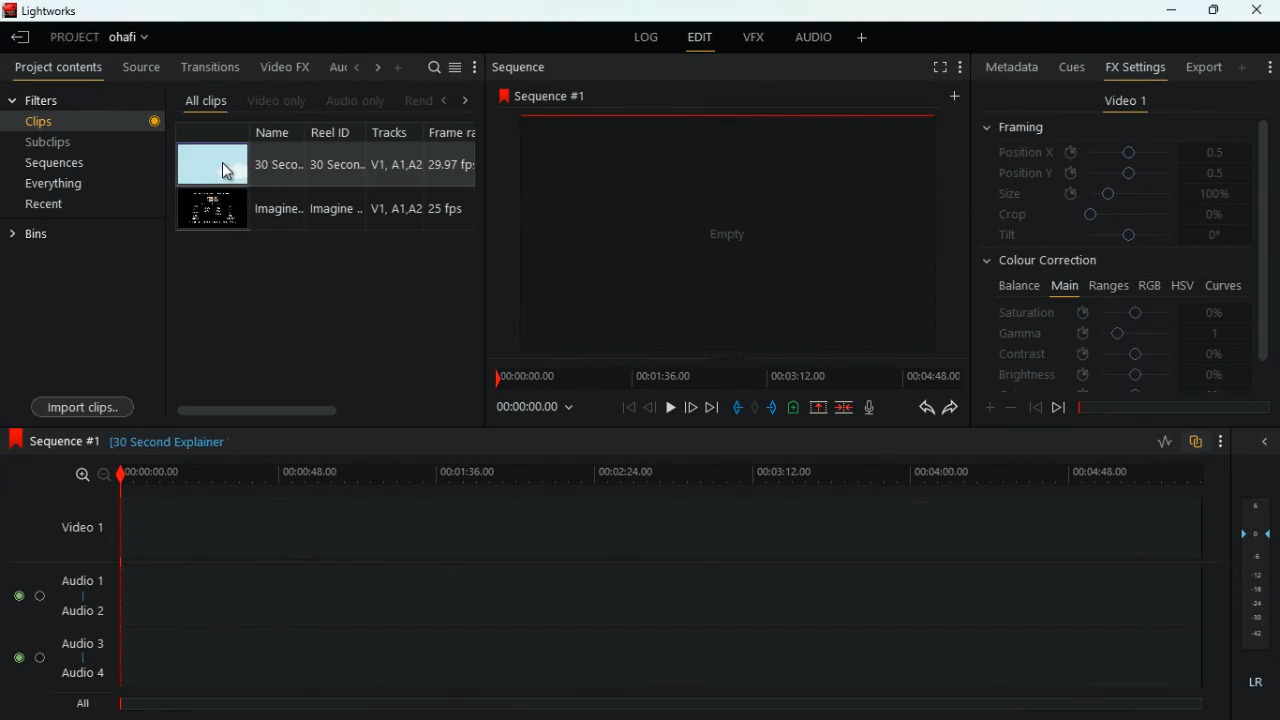  I want to click on metadata, so click(1008, 65).